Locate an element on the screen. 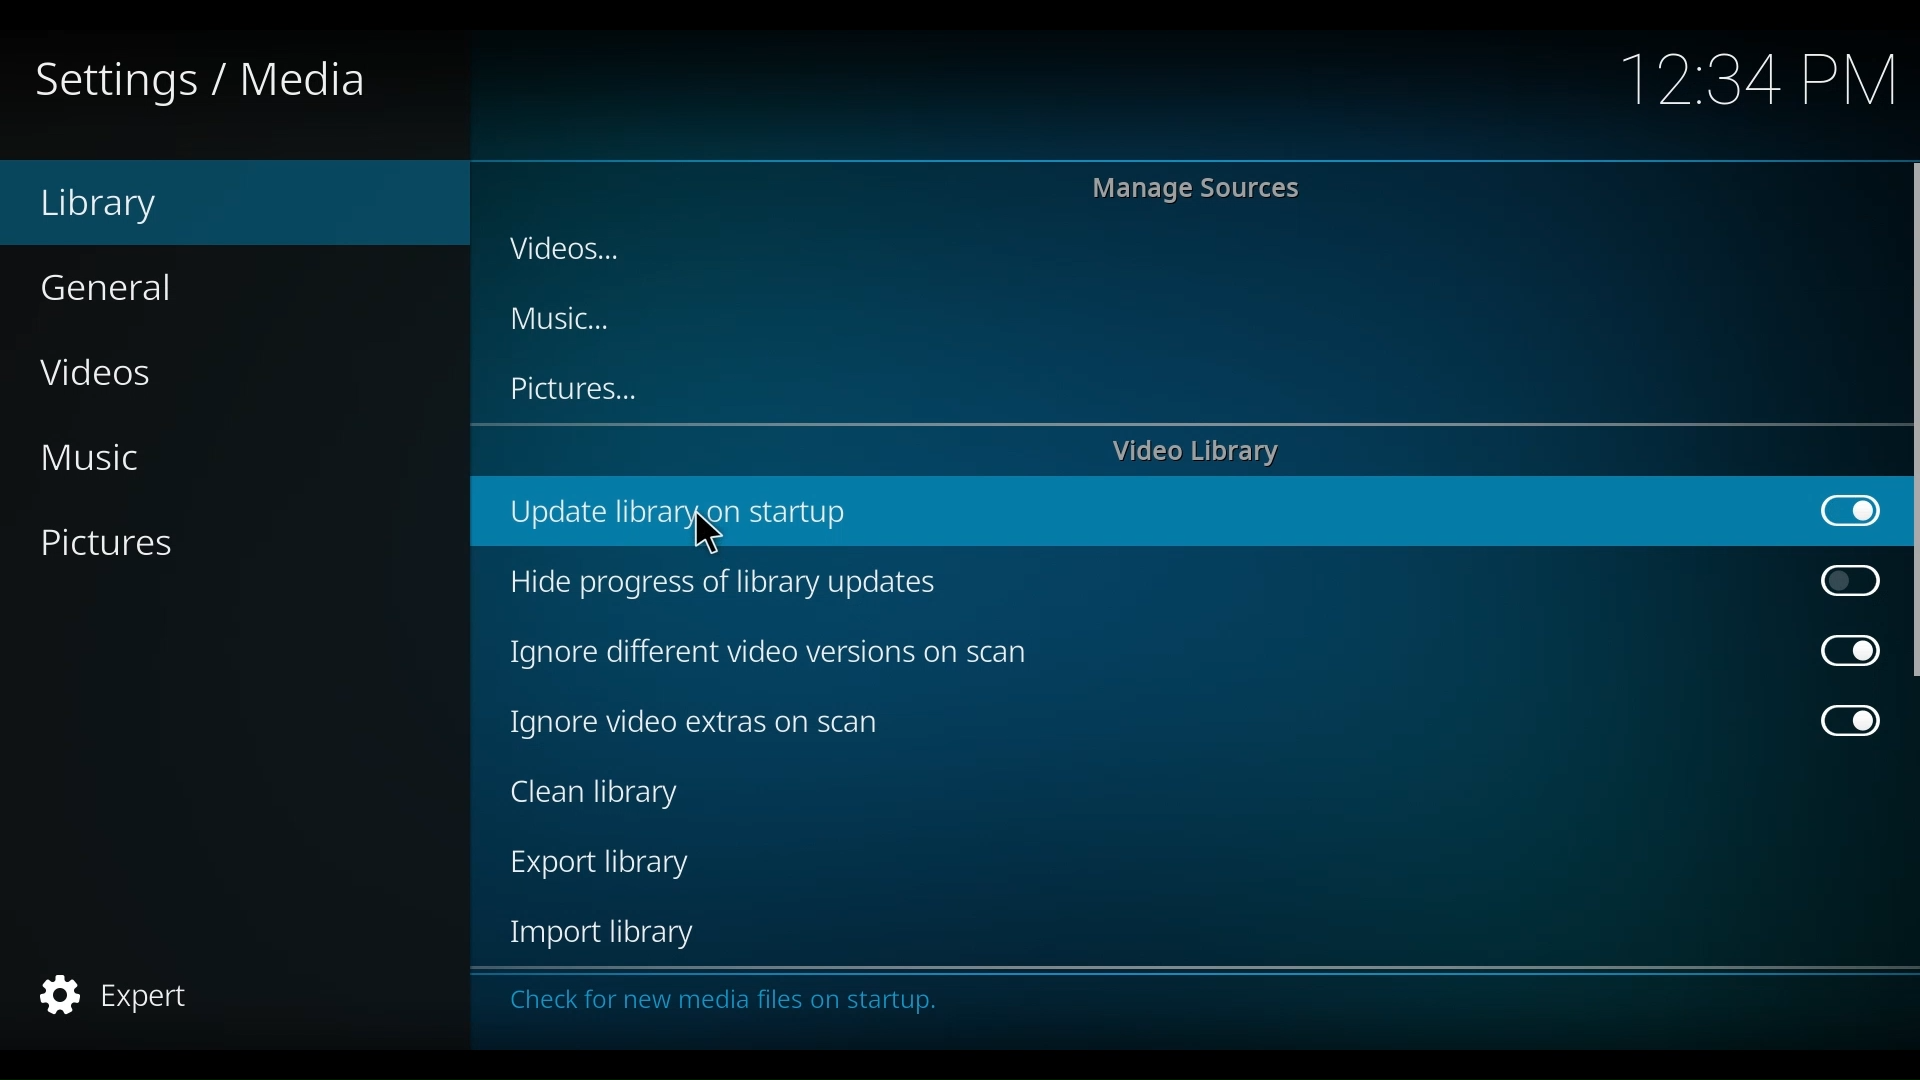 This screenshot has width=1920, height=1080. cursor is located at coordinates (715, 531).